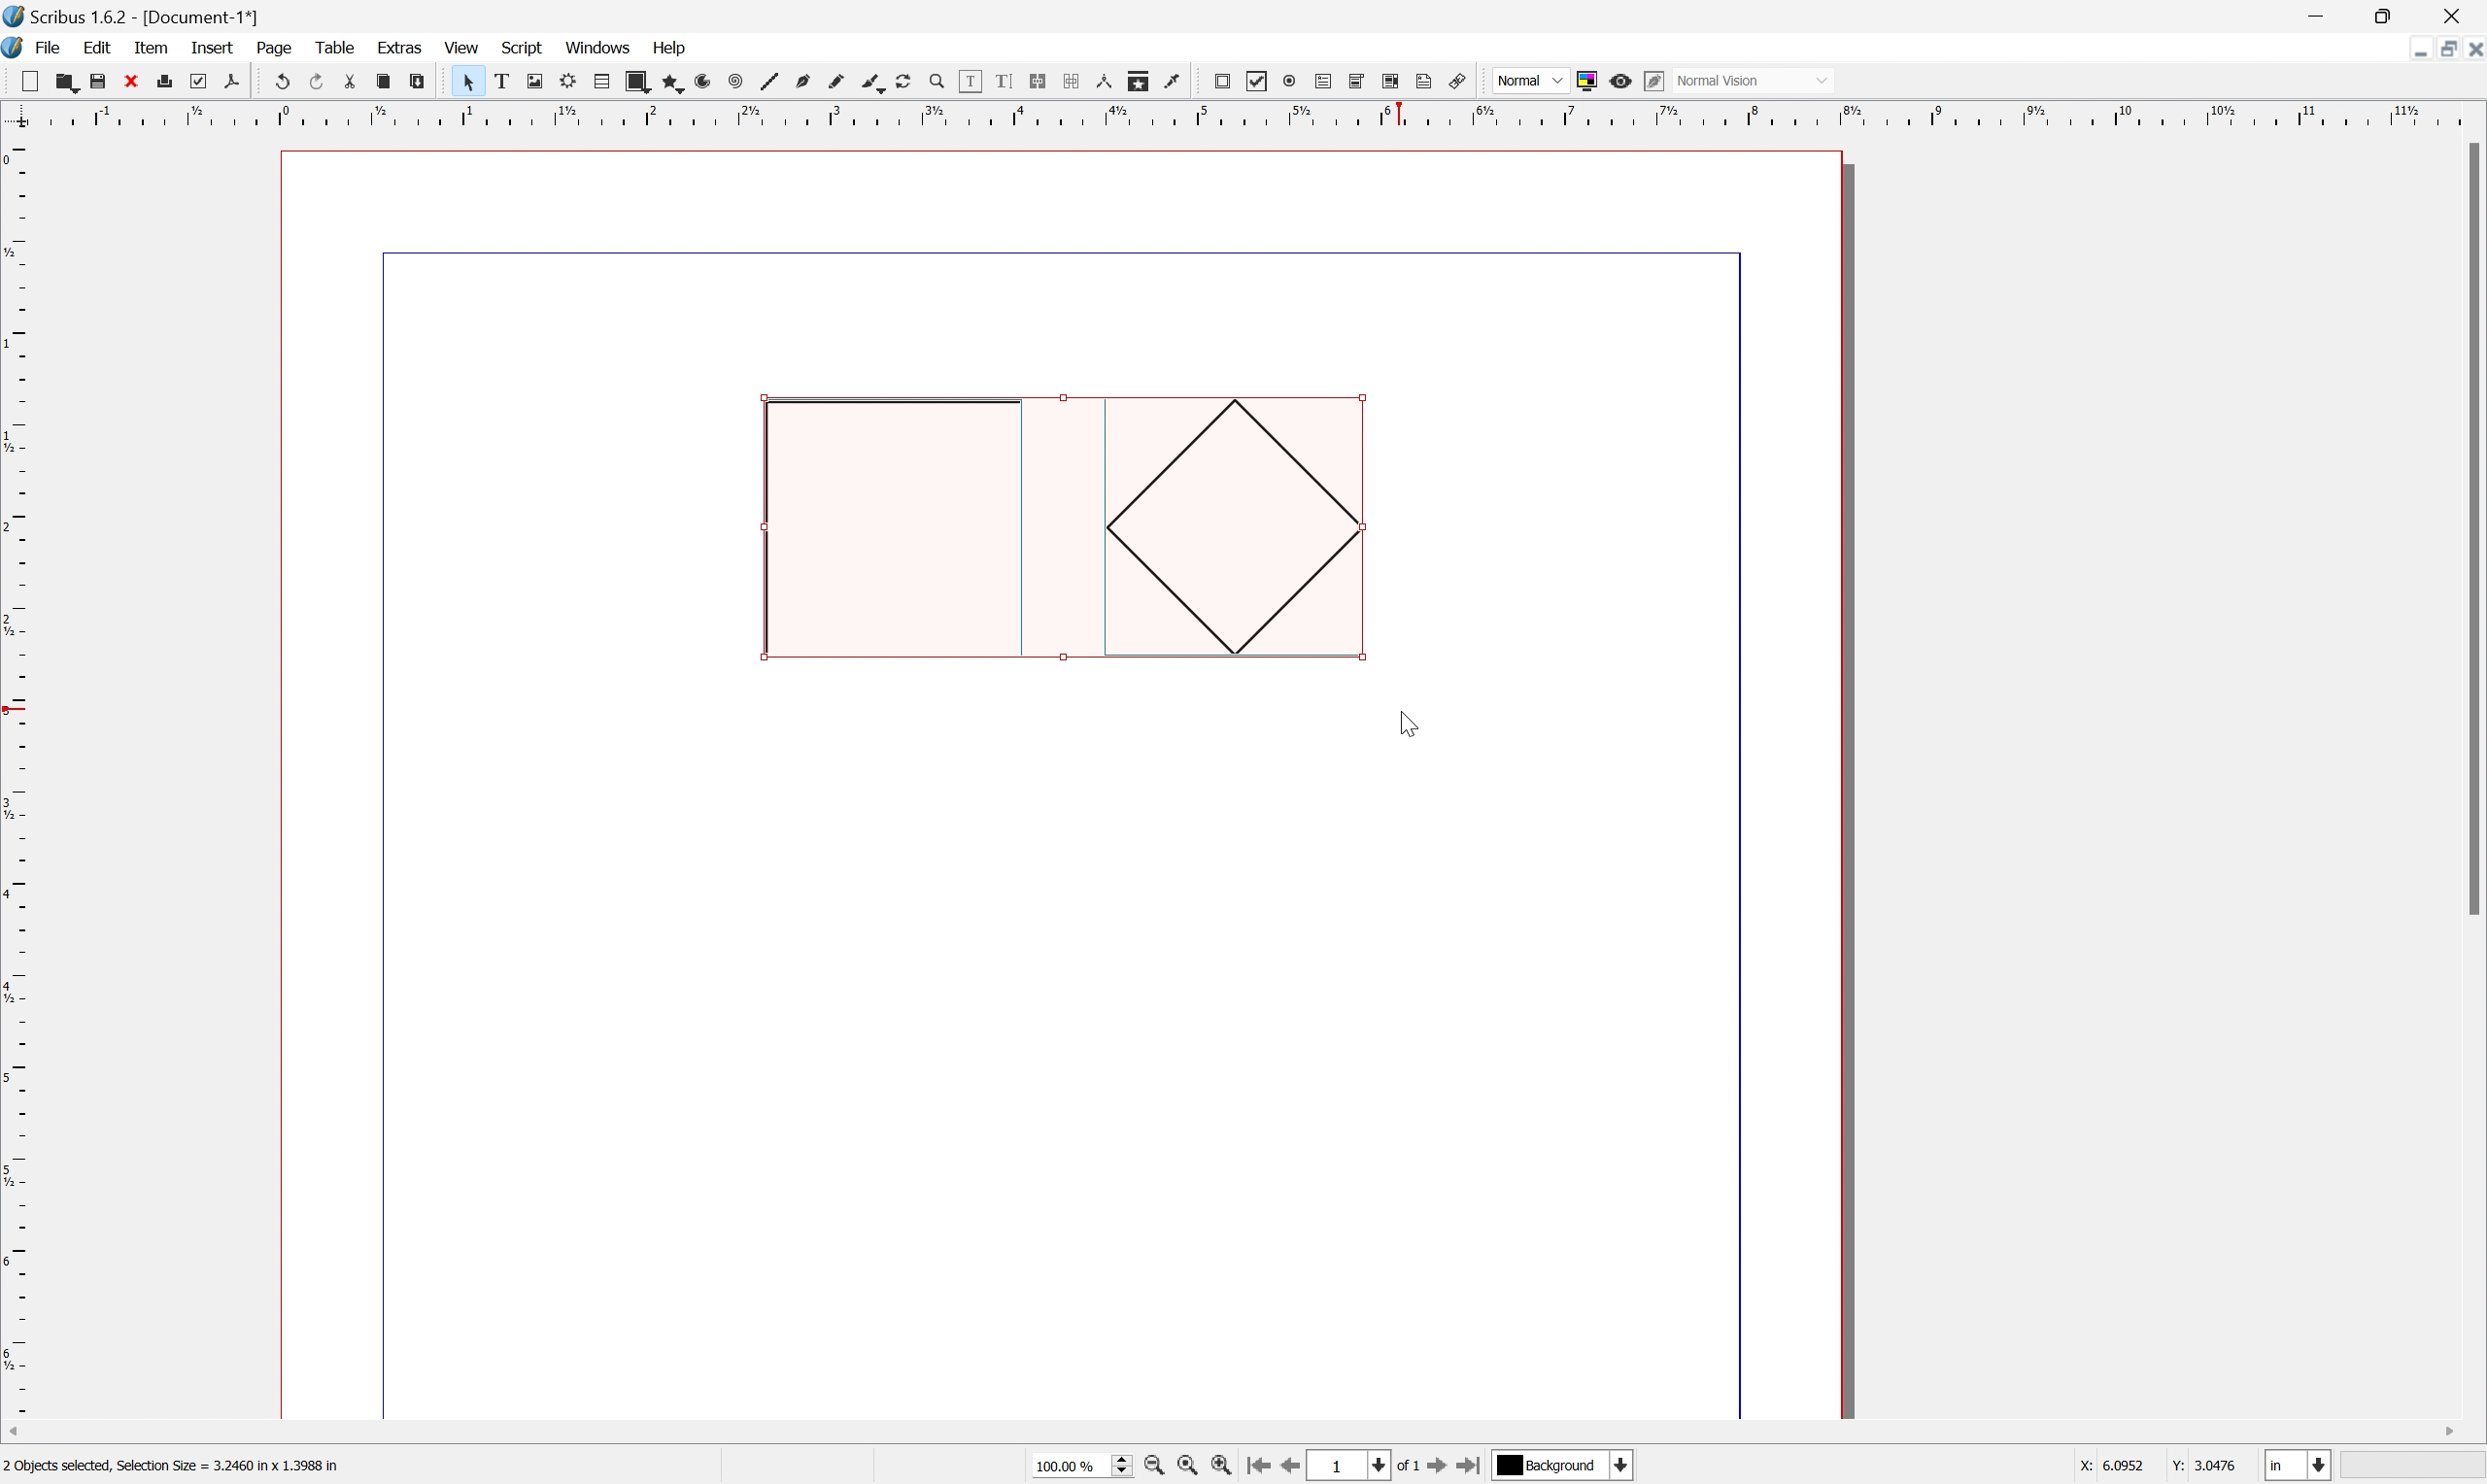 The height and width of the screenshot is (1484, 2487). I want to click on preflight verifier, so click(194, 75).